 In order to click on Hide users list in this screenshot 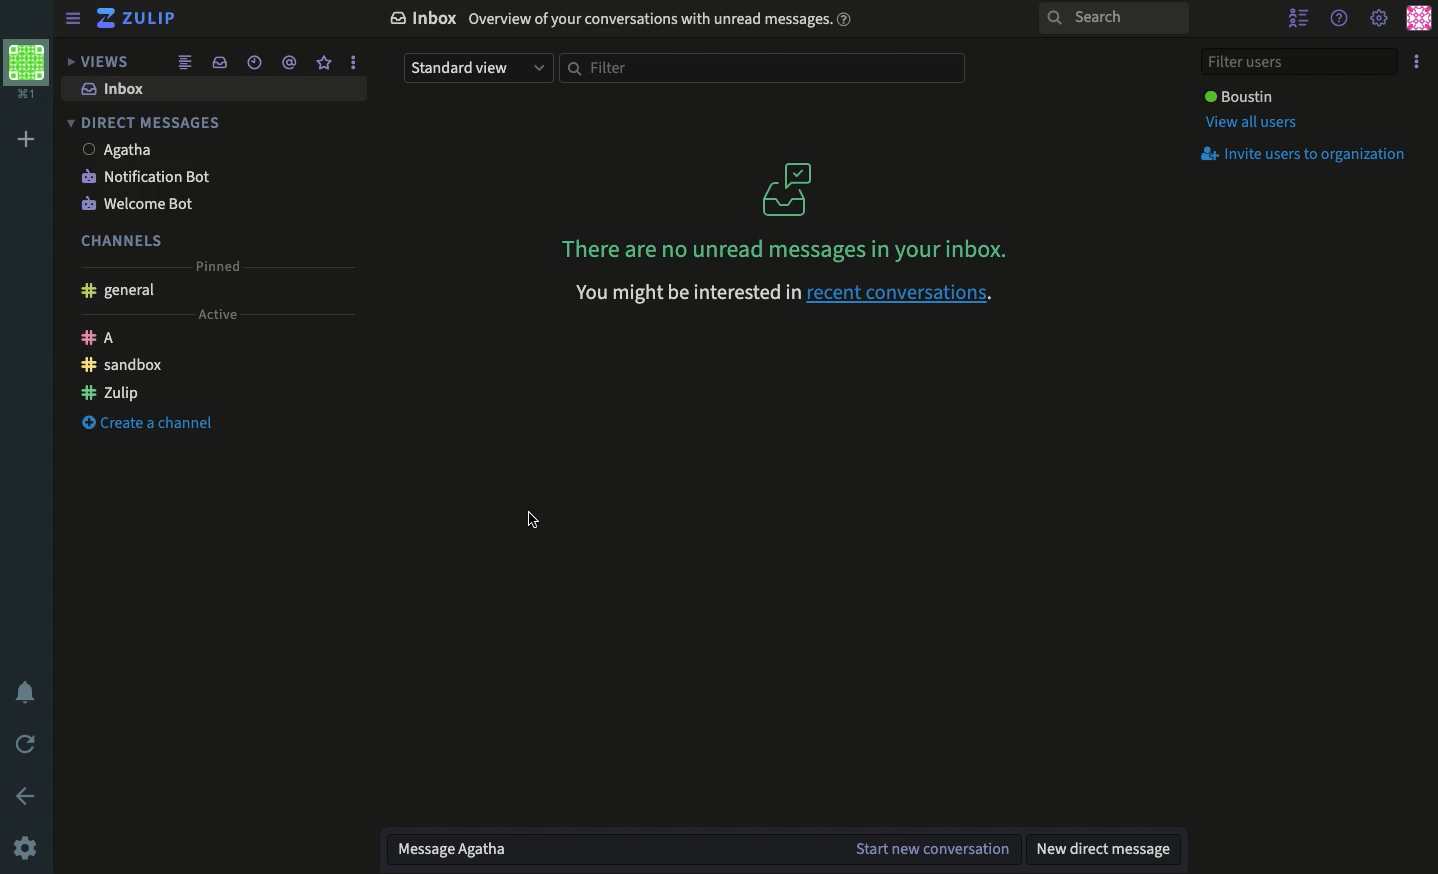, I will do `click(1300, 19)`.